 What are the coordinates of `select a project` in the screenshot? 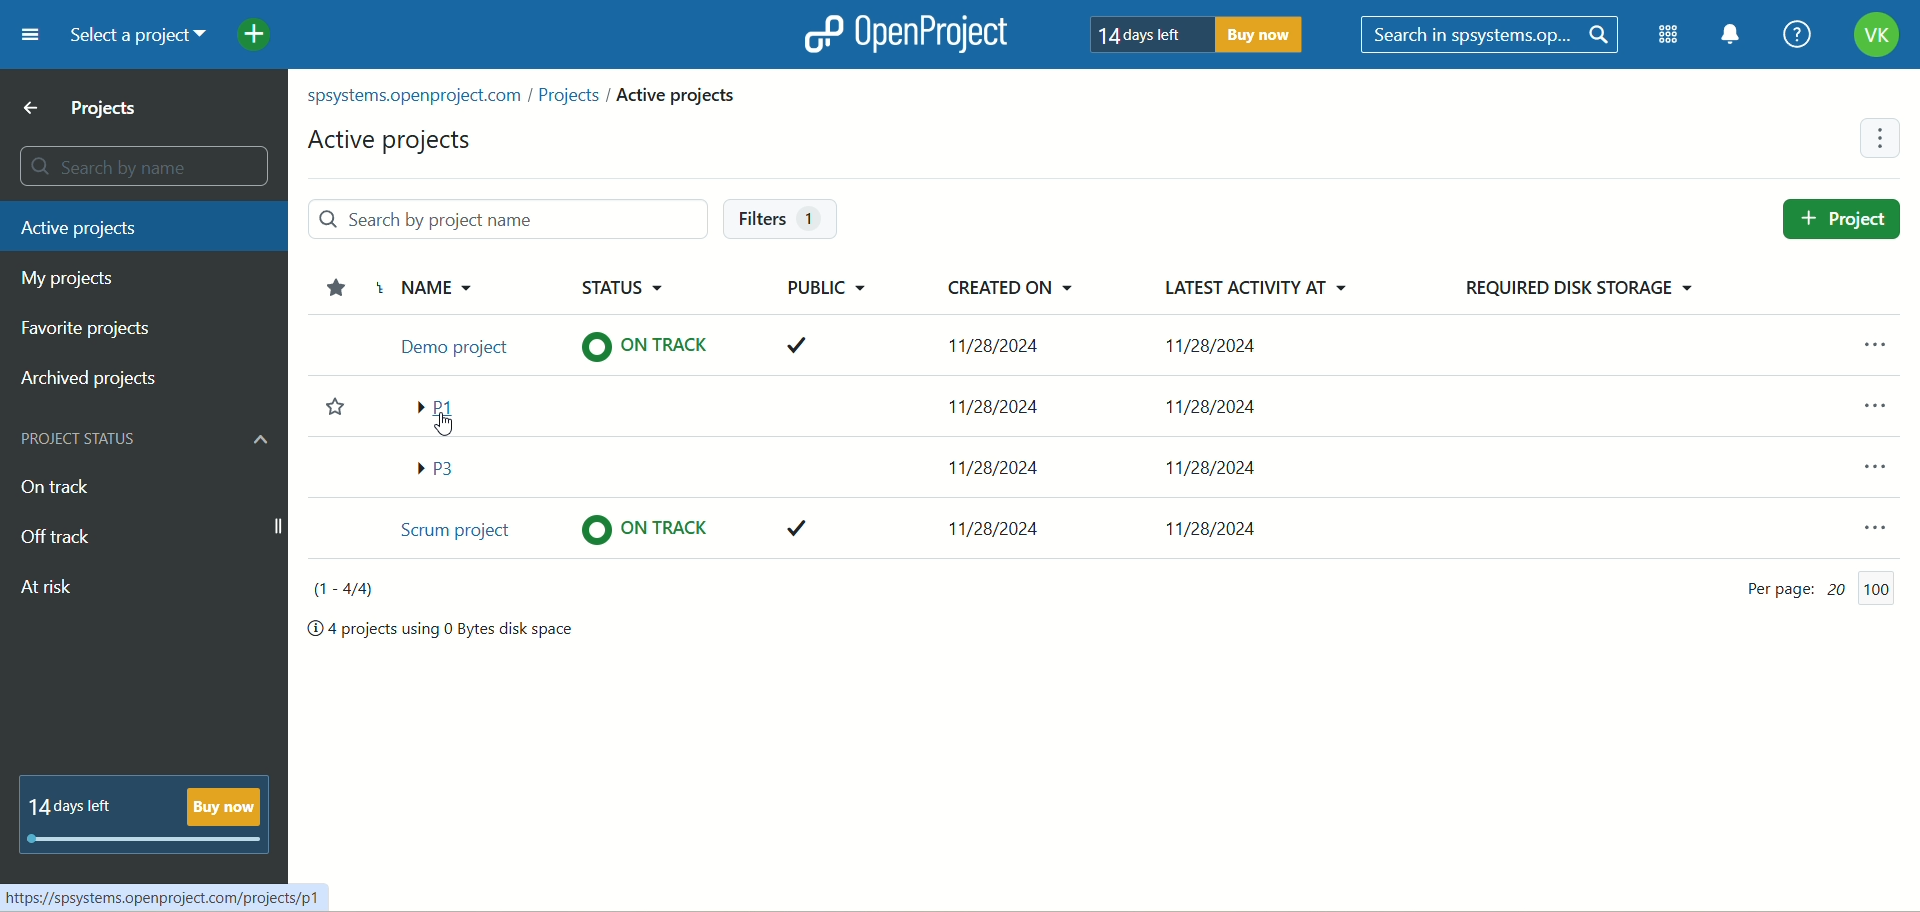 It's located at (137, 33).